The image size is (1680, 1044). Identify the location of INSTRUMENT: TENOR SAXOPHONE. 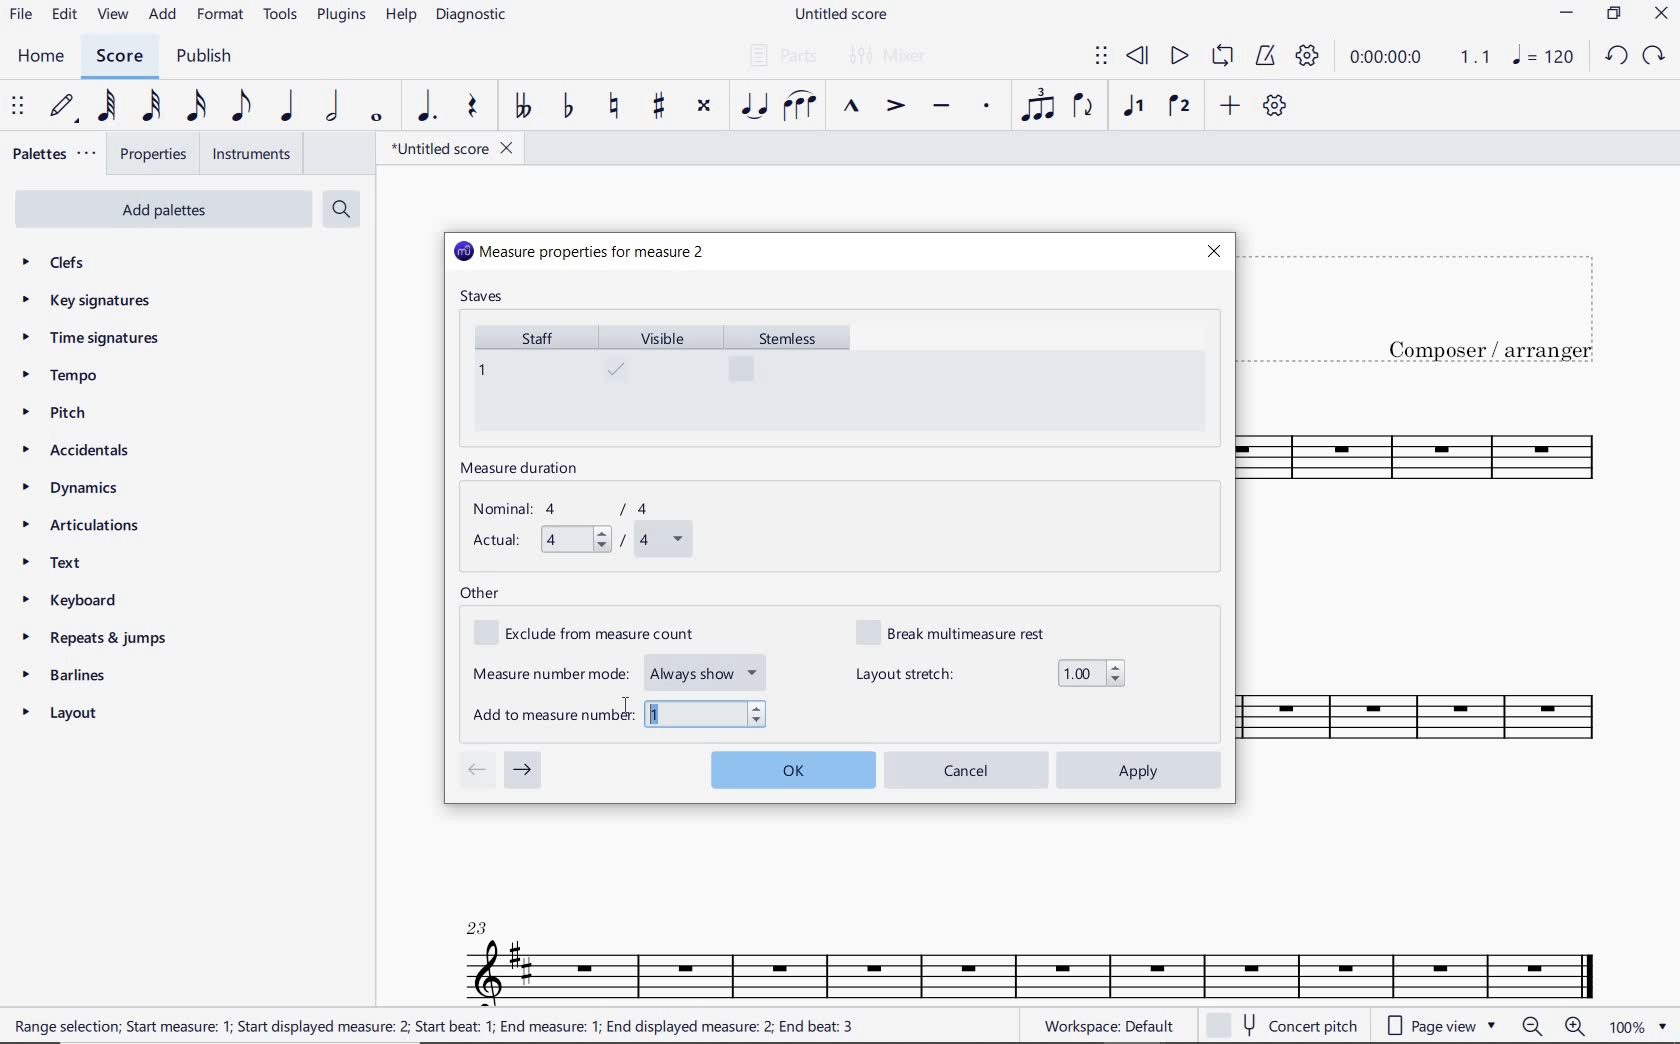
(1031, 946).